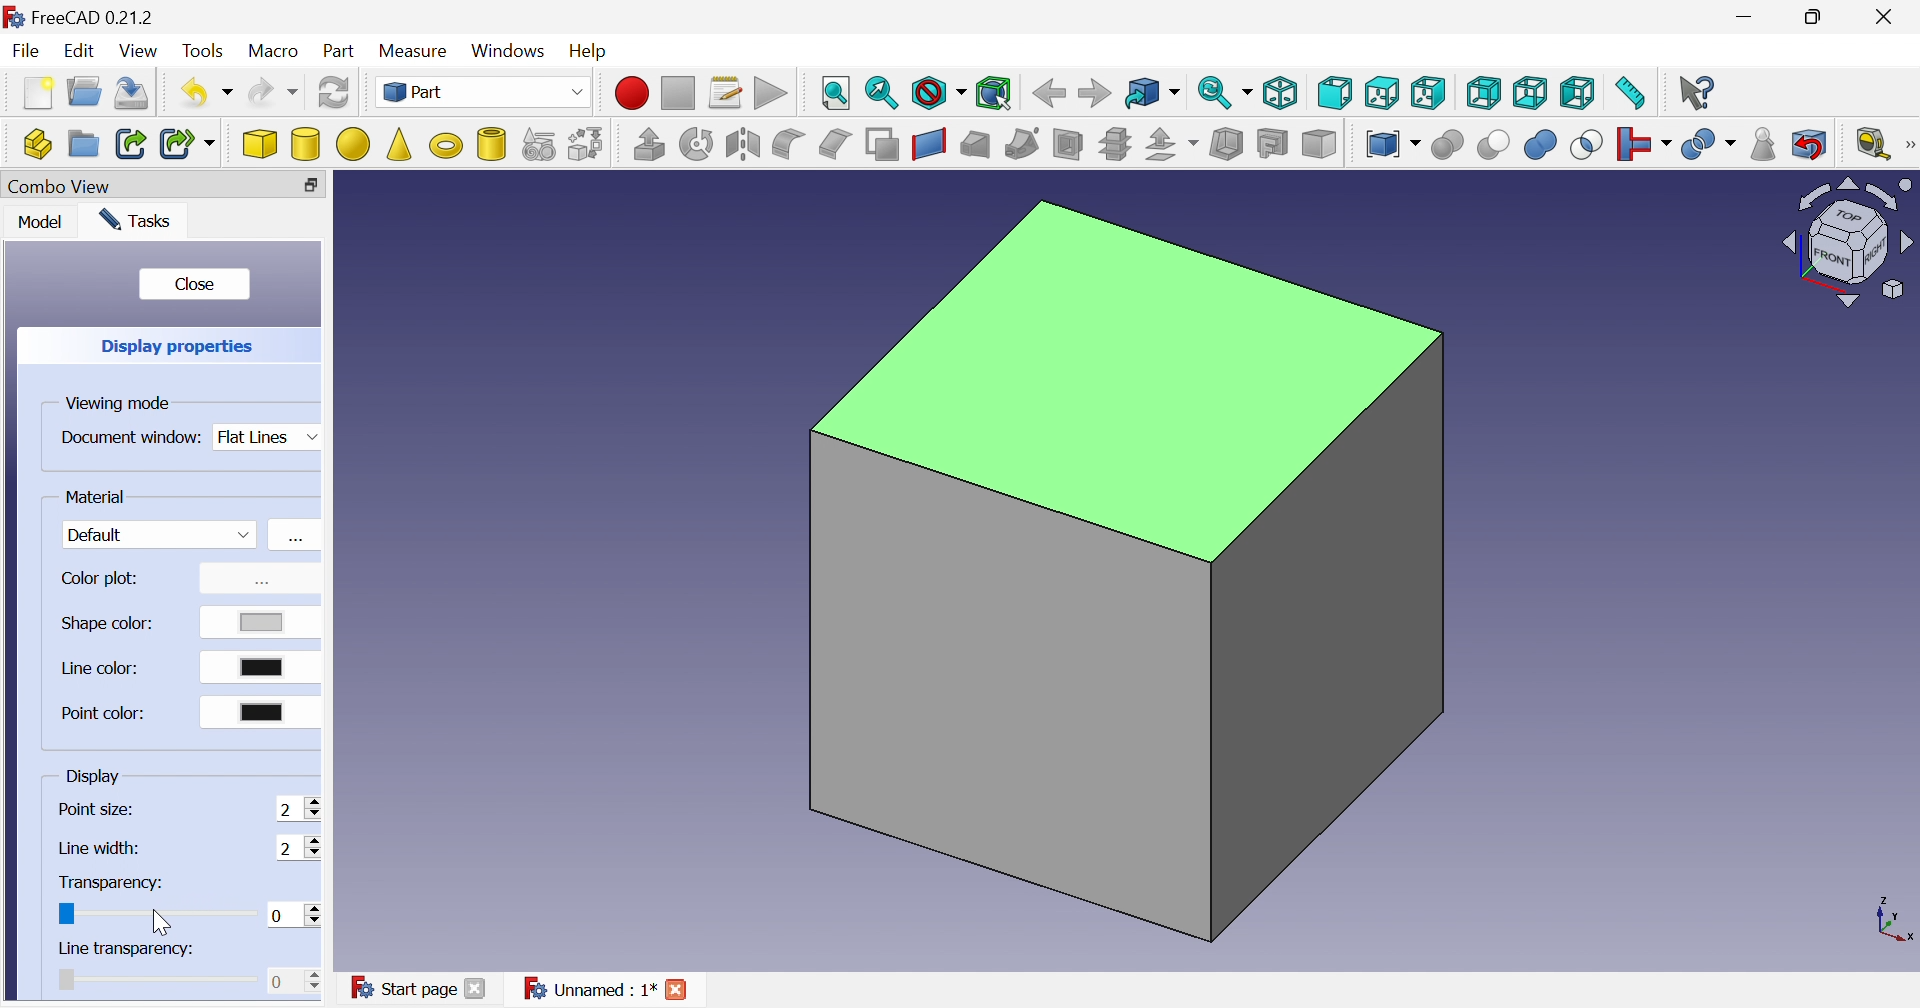 The image size is (1920, 1008). What do you see at coordinates (102, 667) in the screenshot?
I see `Line color` at bounding box center [102, 667].